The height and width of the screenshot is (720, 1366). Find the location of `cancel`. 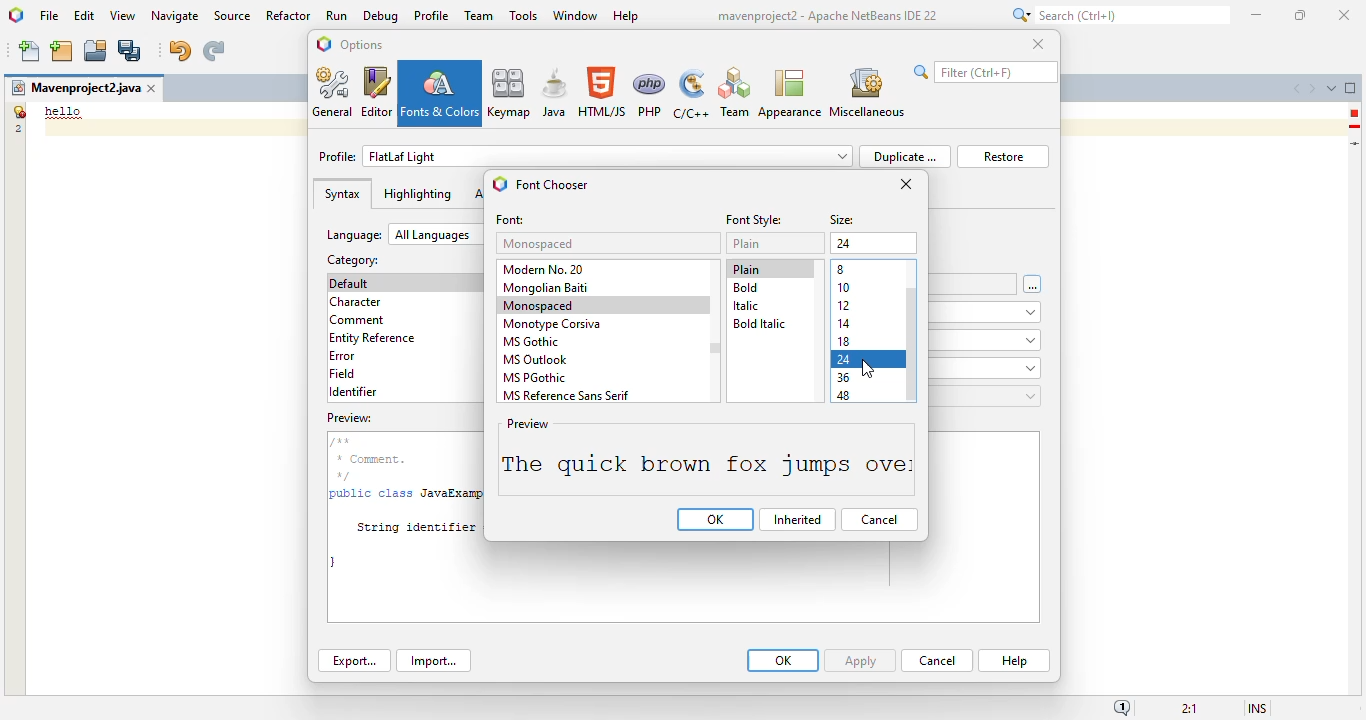

cancel is located at coordinates (879, 520).